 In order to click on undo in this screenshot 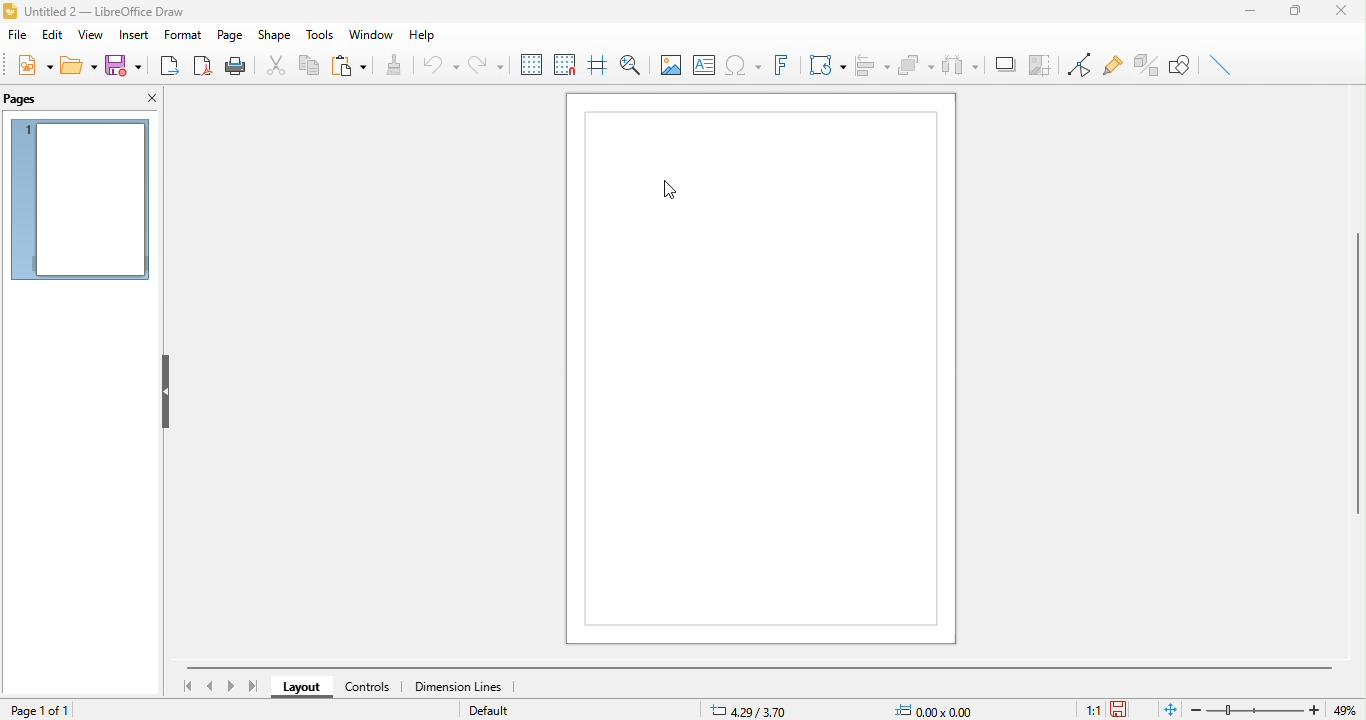, I will do `click(437, 65)`.